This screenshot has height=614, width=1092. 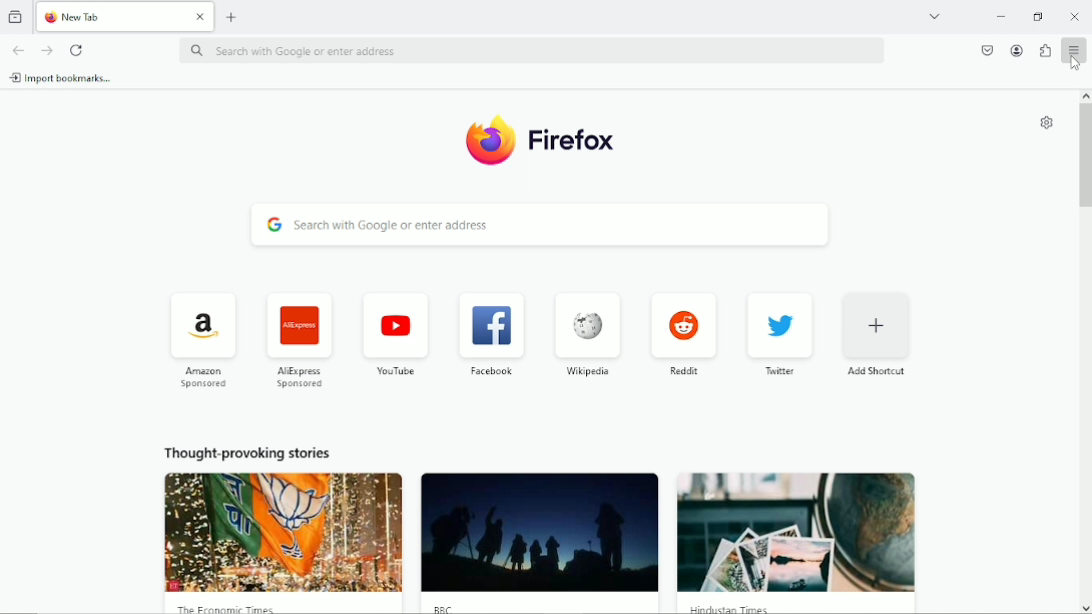 I want to click on View recent browsing, so click(x=14, y=17).